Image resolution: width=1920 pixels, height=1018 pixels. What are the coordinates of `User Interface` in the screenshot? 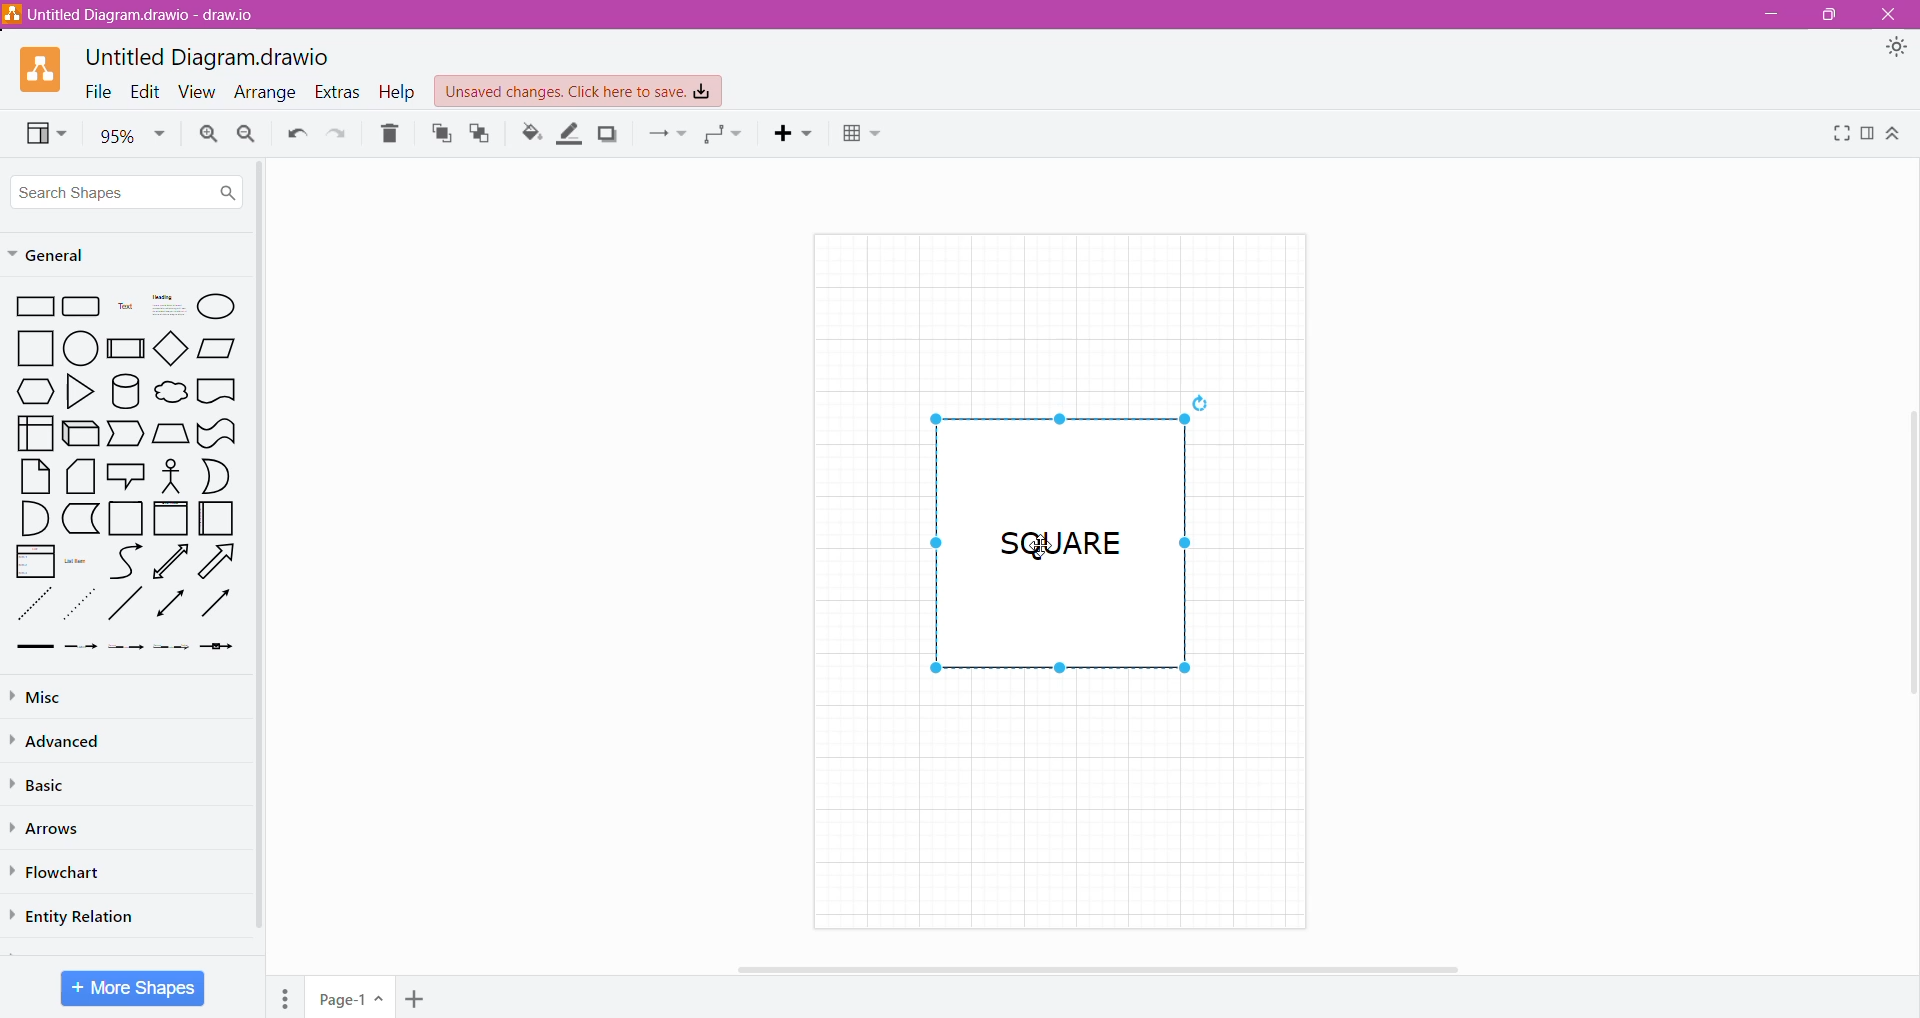 It's located at (34, 432).